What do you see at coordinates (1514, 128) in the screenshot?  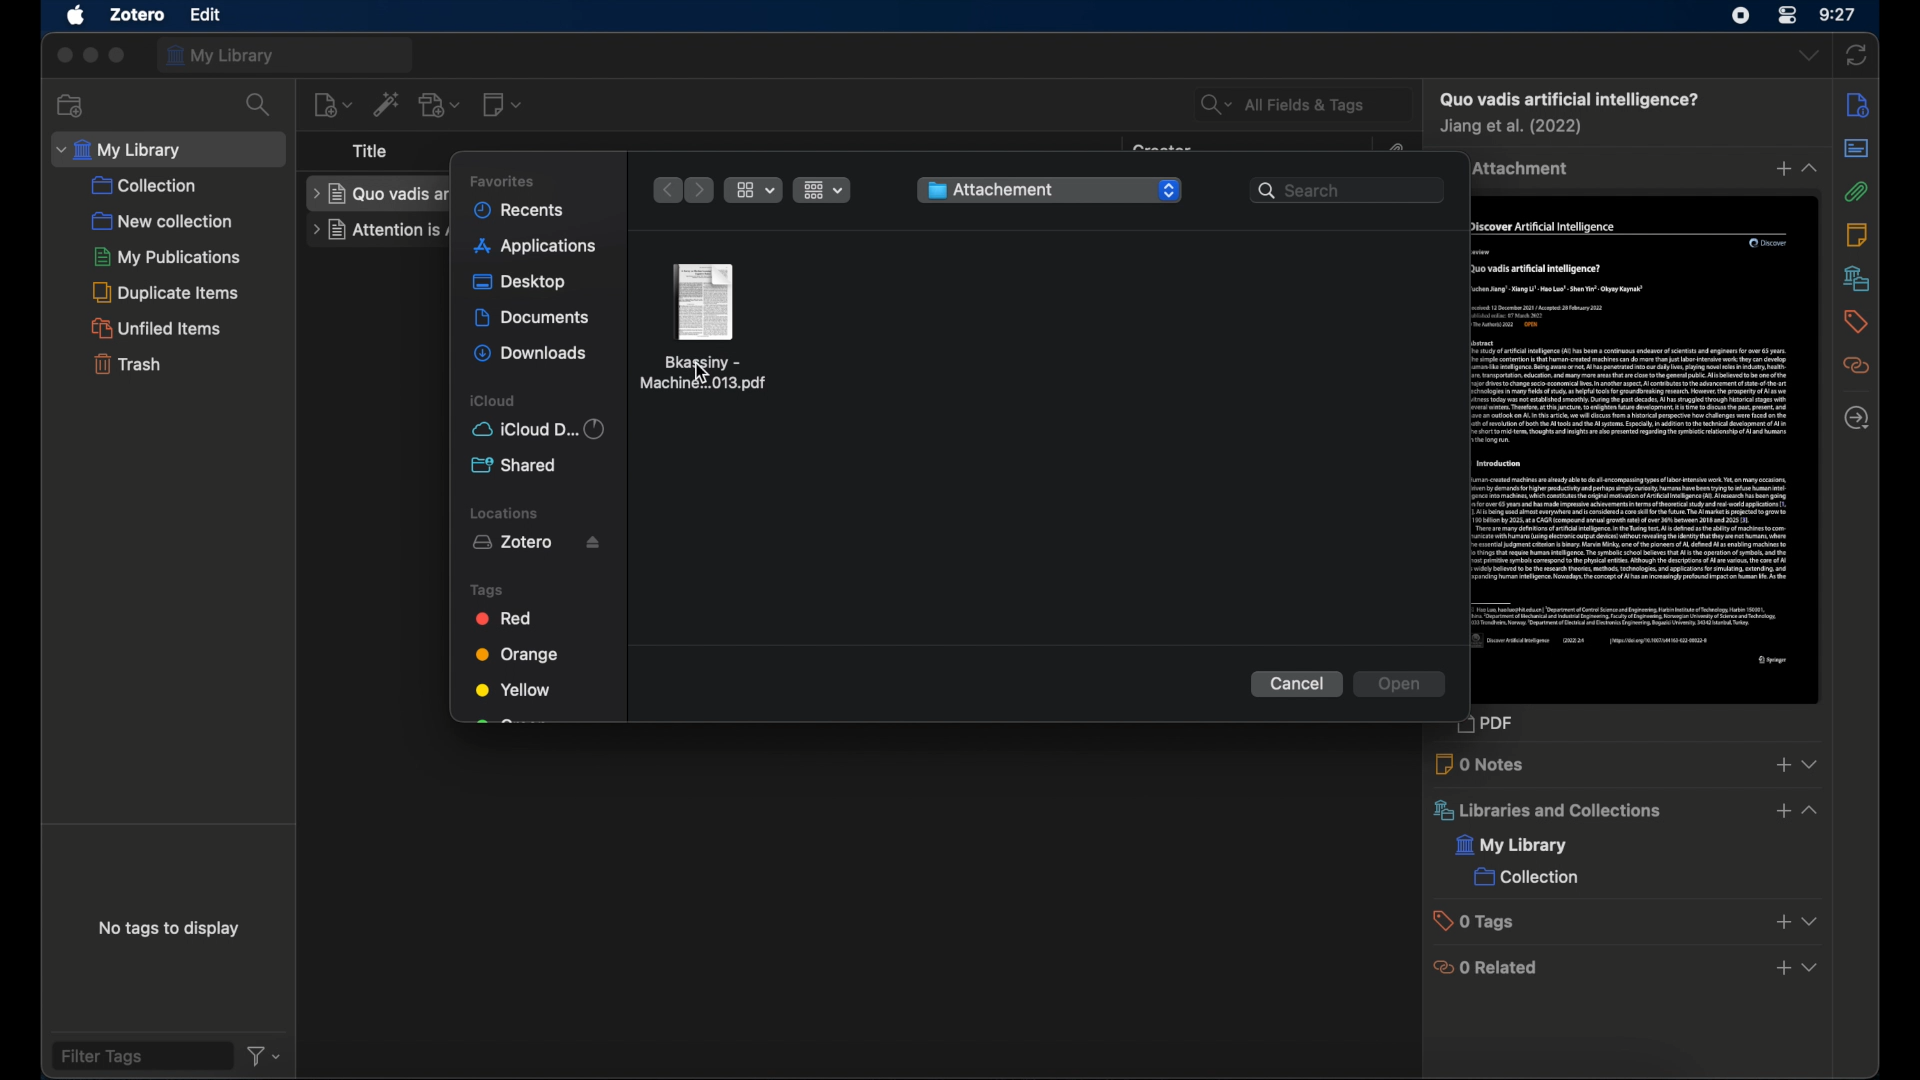 I see `creator` at bounding box center [1514, 128].